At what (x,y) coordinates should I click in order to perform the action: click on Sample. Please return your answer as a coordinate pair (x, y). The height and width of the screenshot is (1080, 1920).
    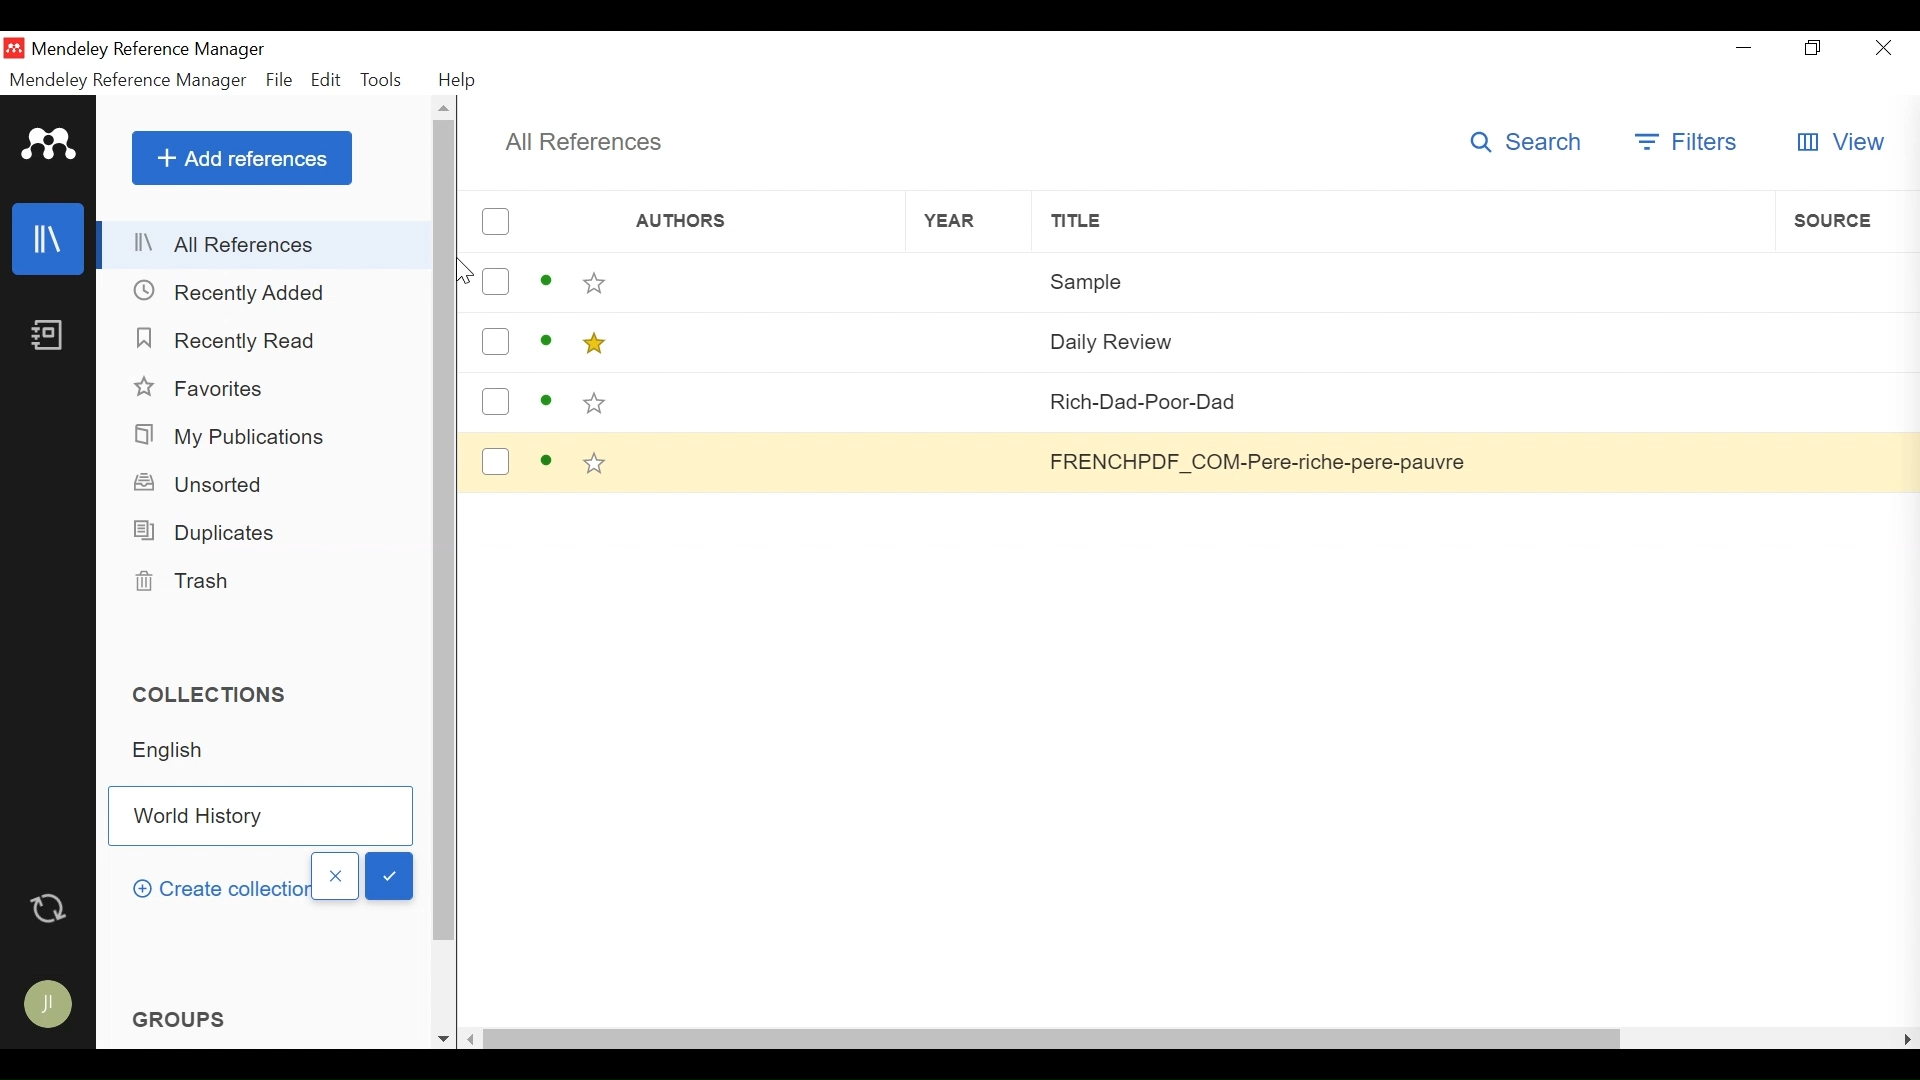
    Looking at the image, I should click on (1403, 279).